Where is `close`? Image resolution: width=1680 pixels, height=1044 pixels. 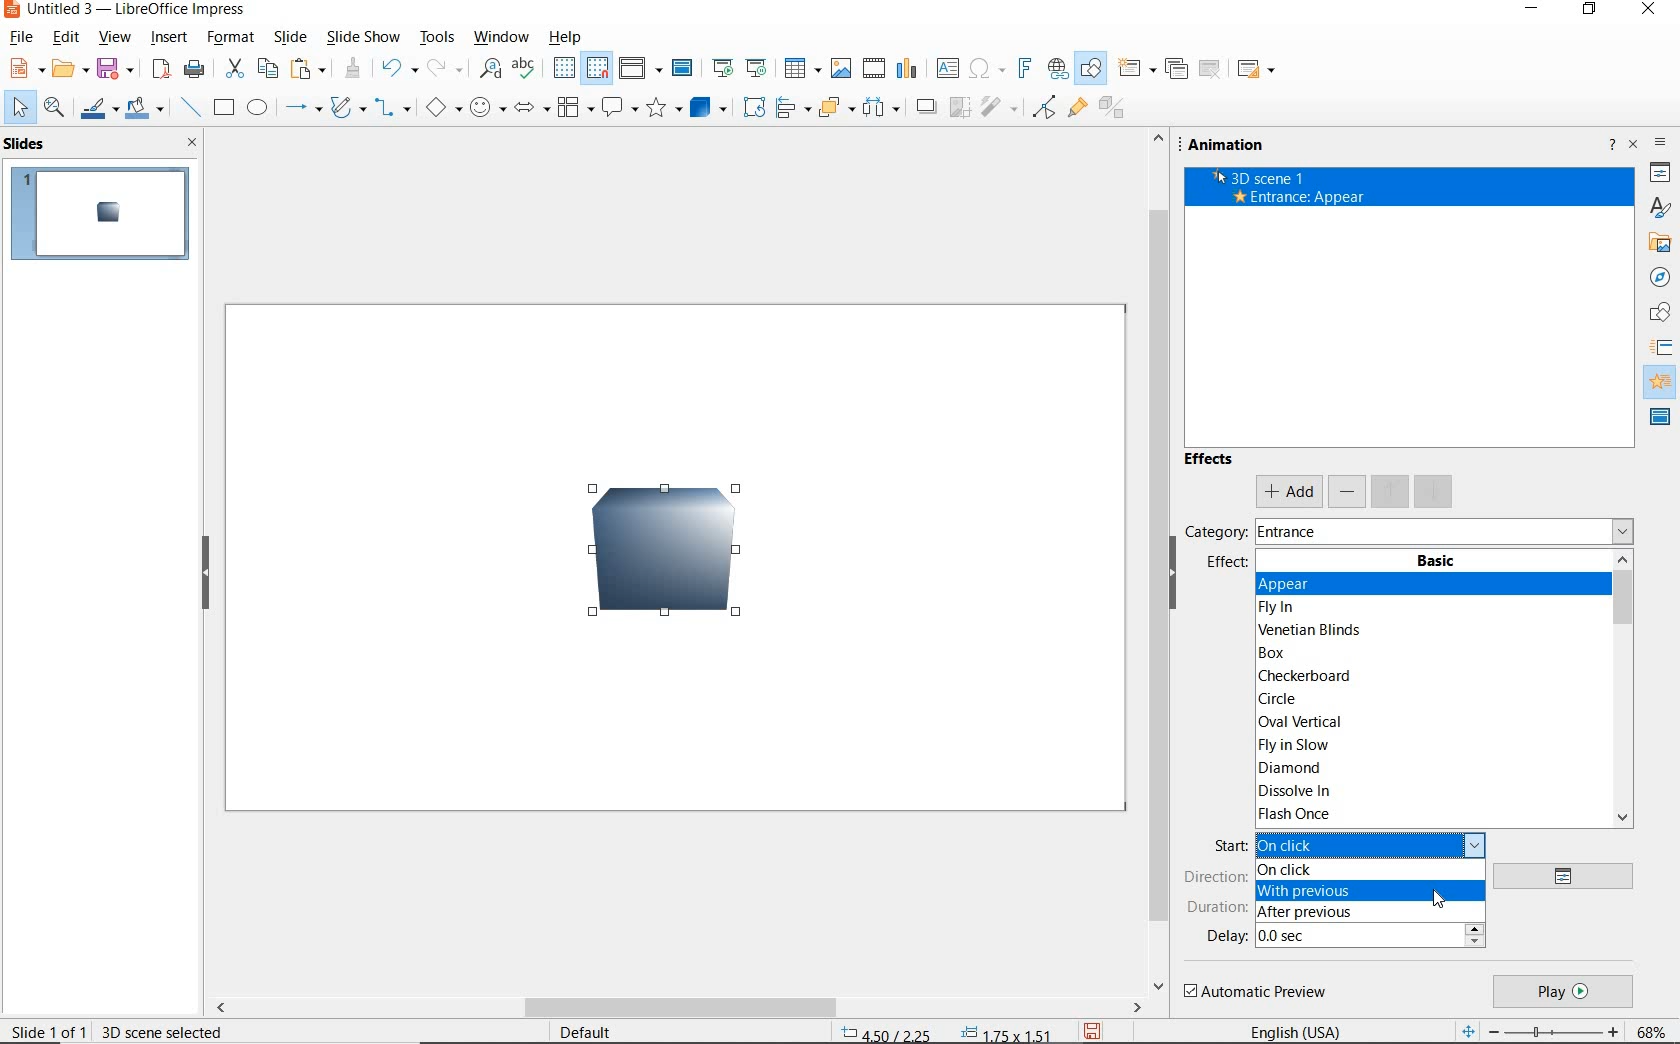
close is located at coordinates (193, 143).